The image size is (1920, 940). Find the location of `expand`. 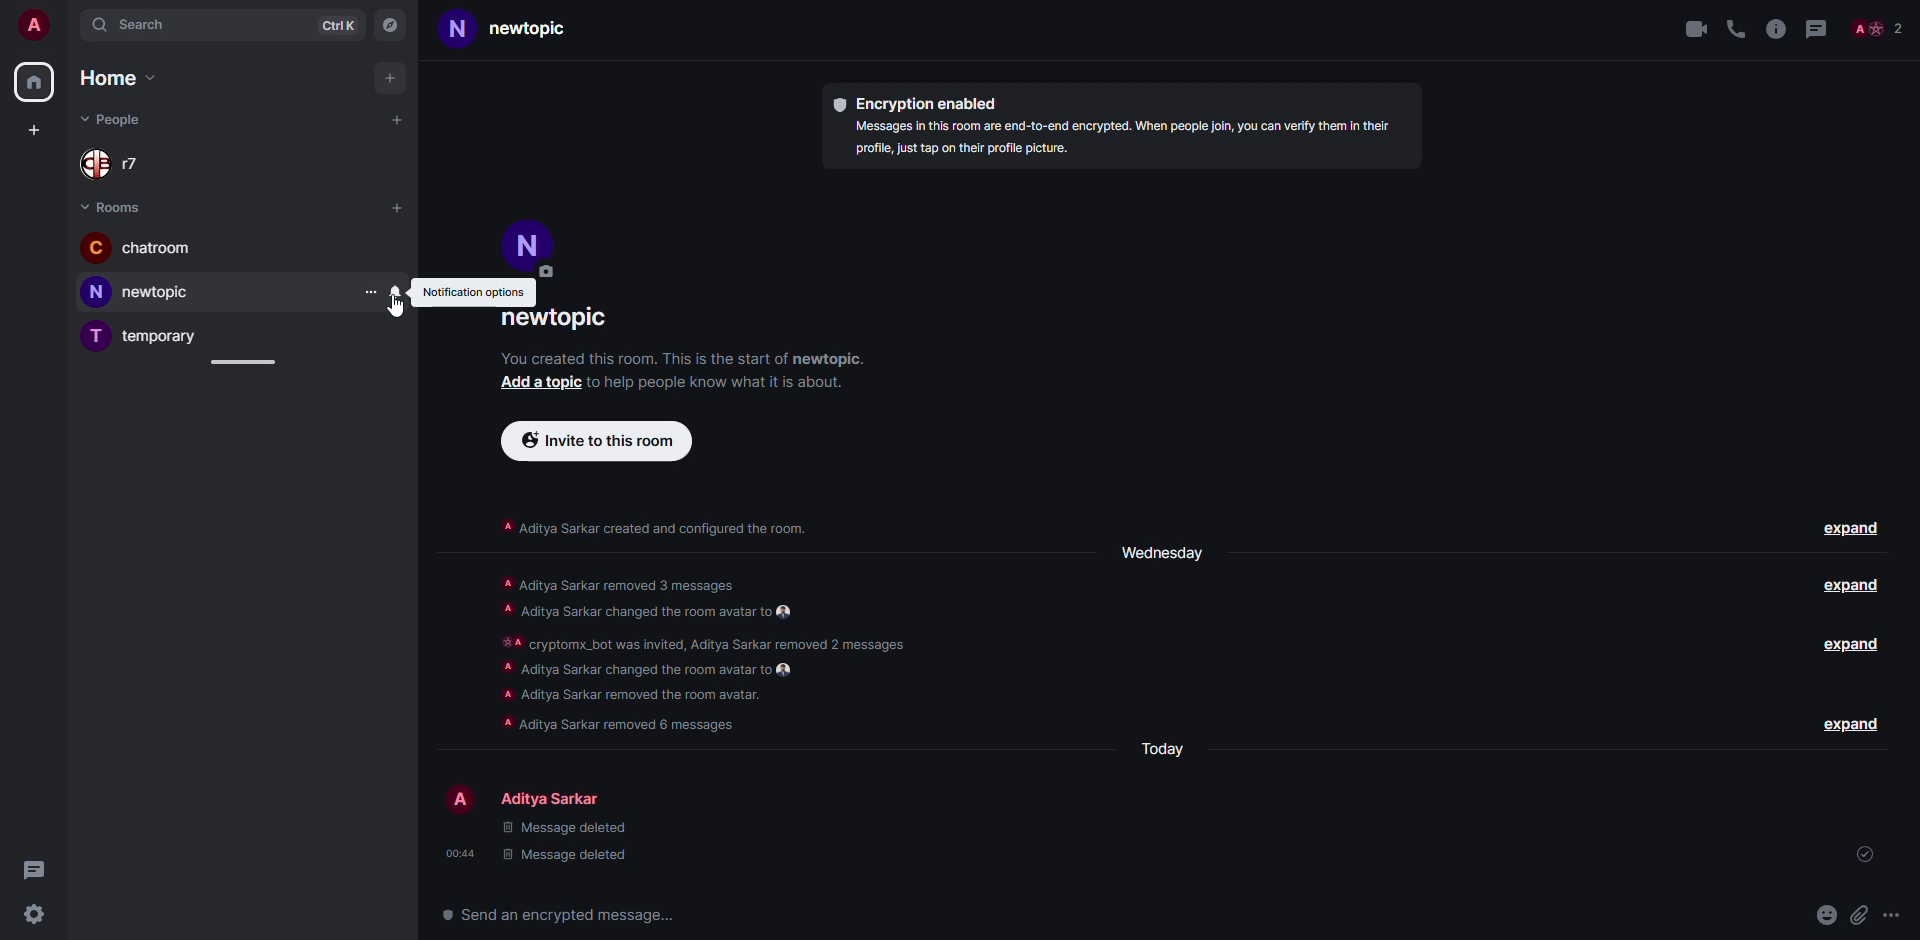

expand is located at coordinates (1854, 585).